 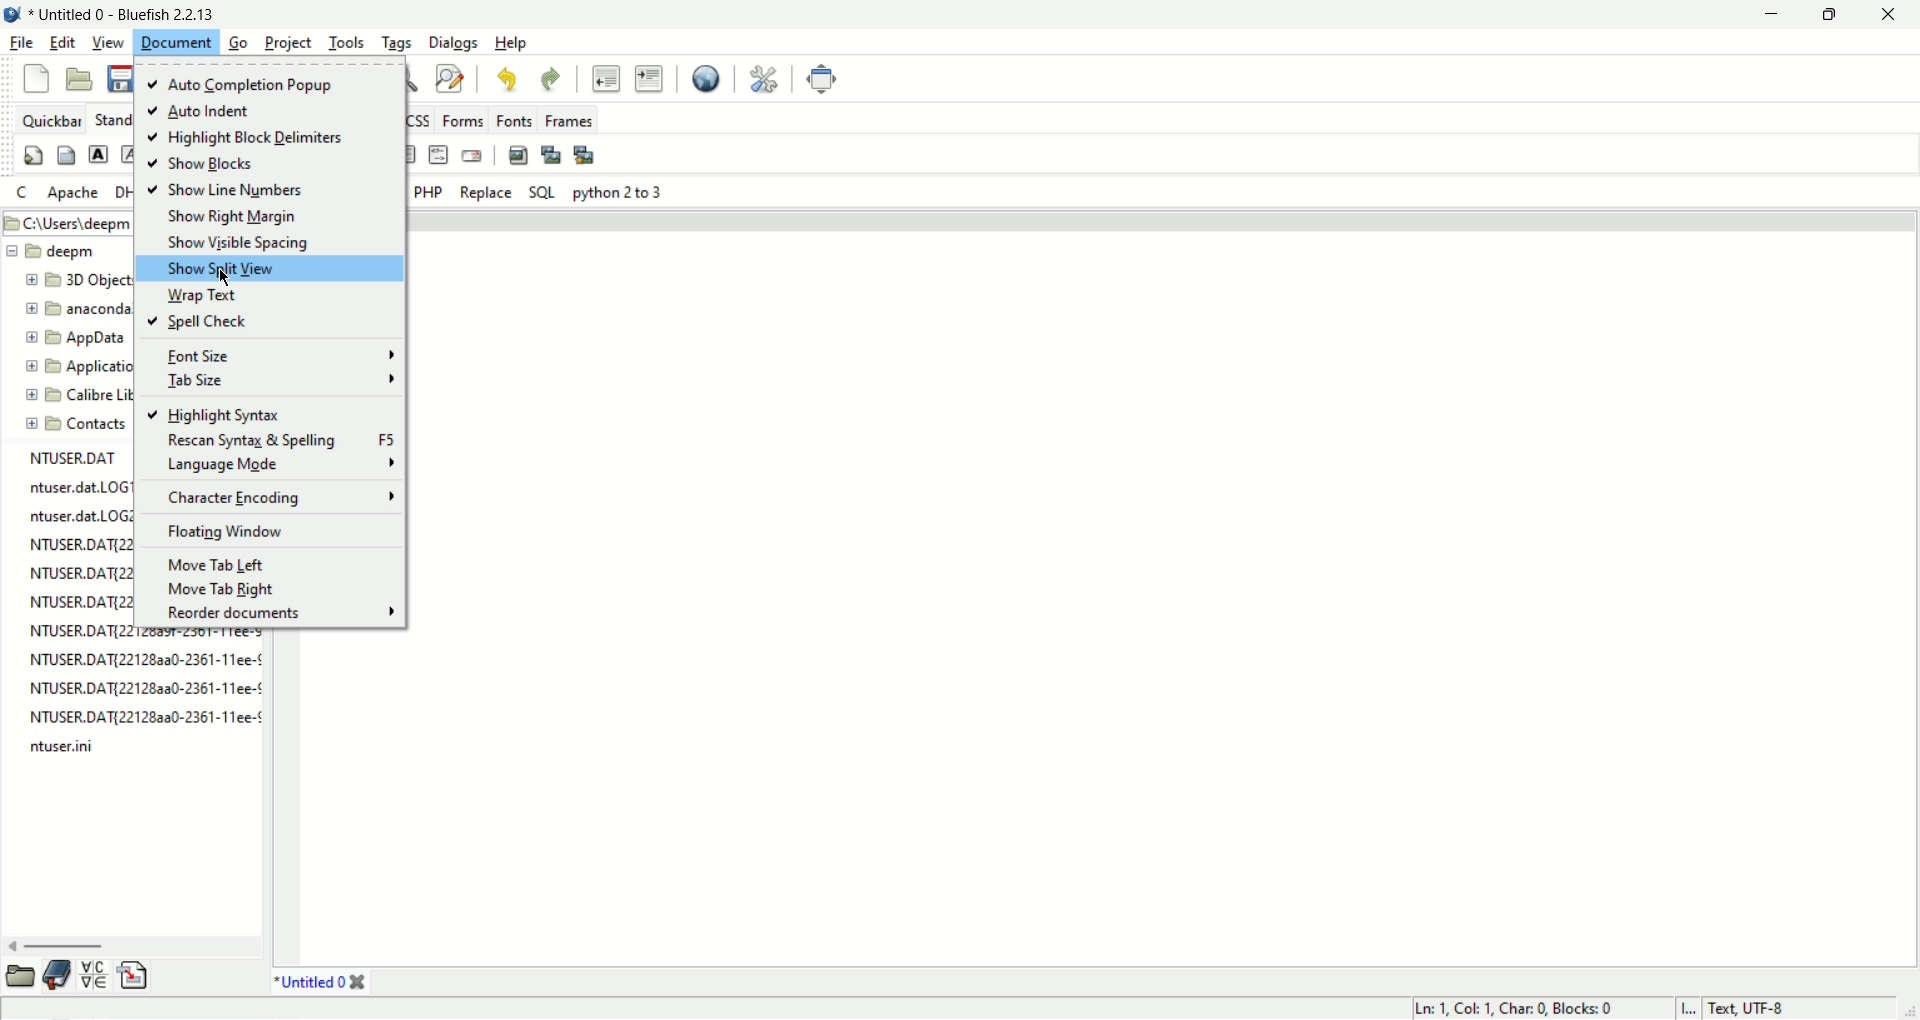 I want to click on html comment, so click(x=438, y=154).